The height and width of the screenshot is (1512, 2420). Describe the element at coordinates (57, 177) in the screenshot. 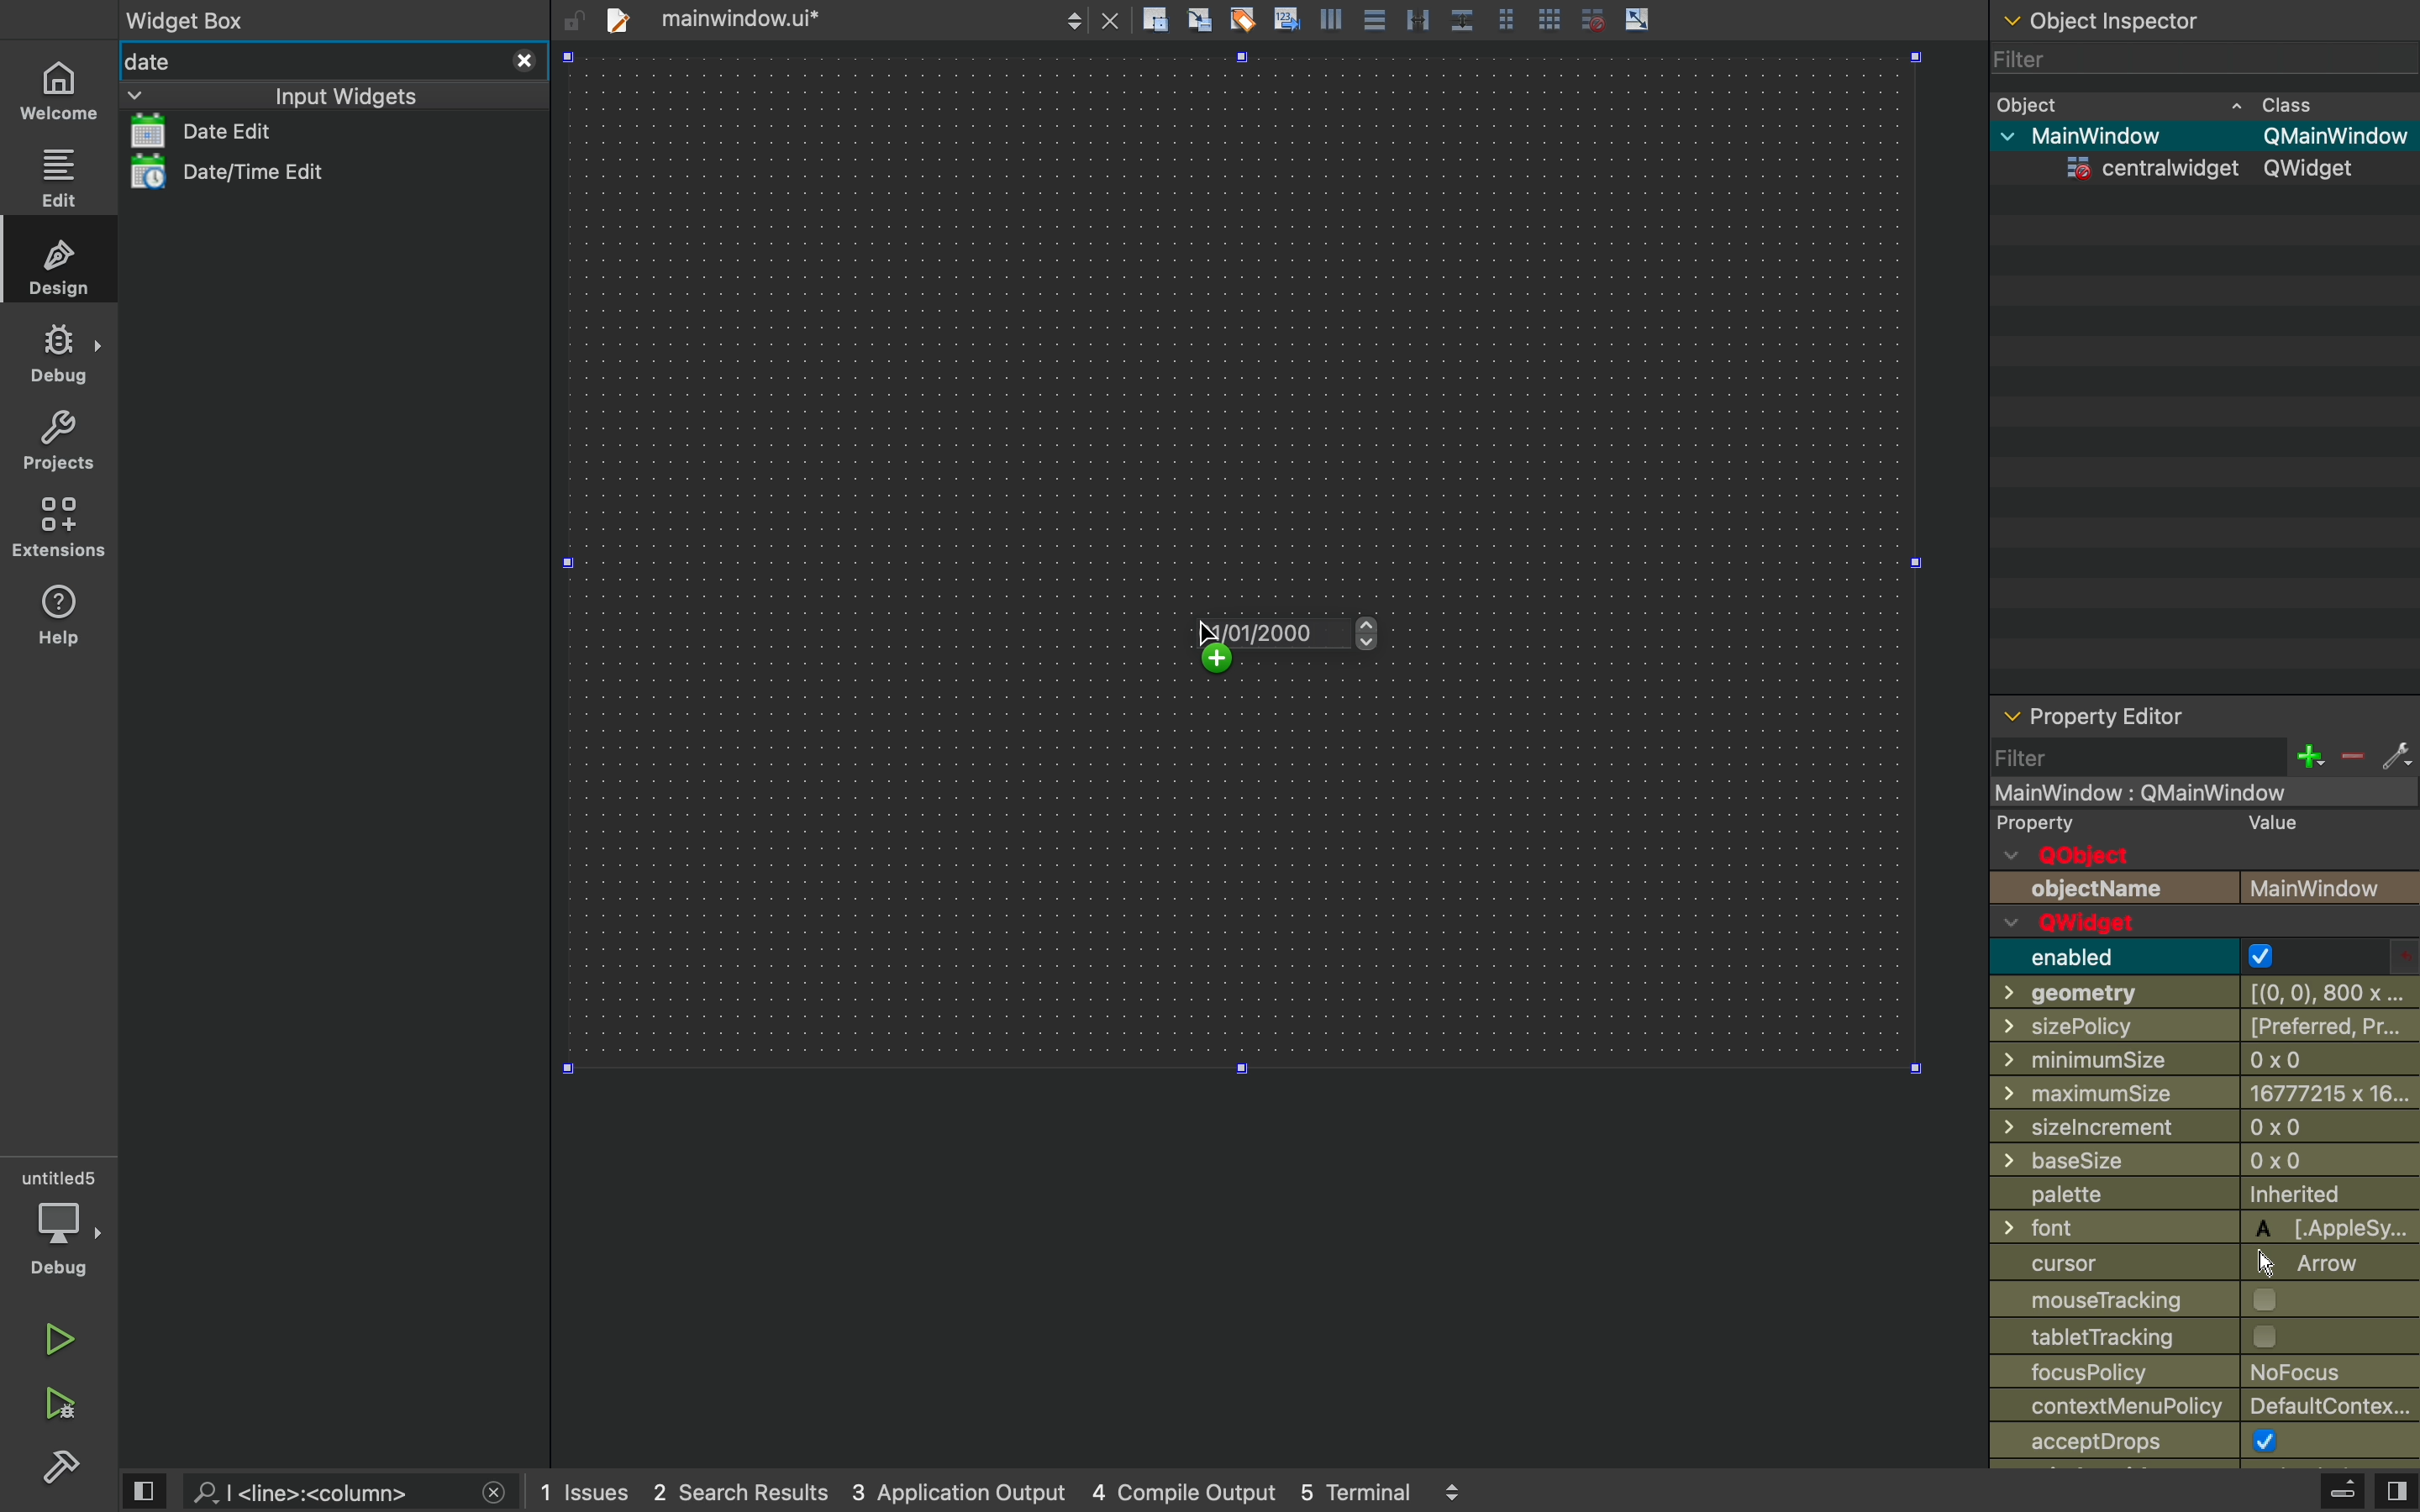

I see `edit` at that location.